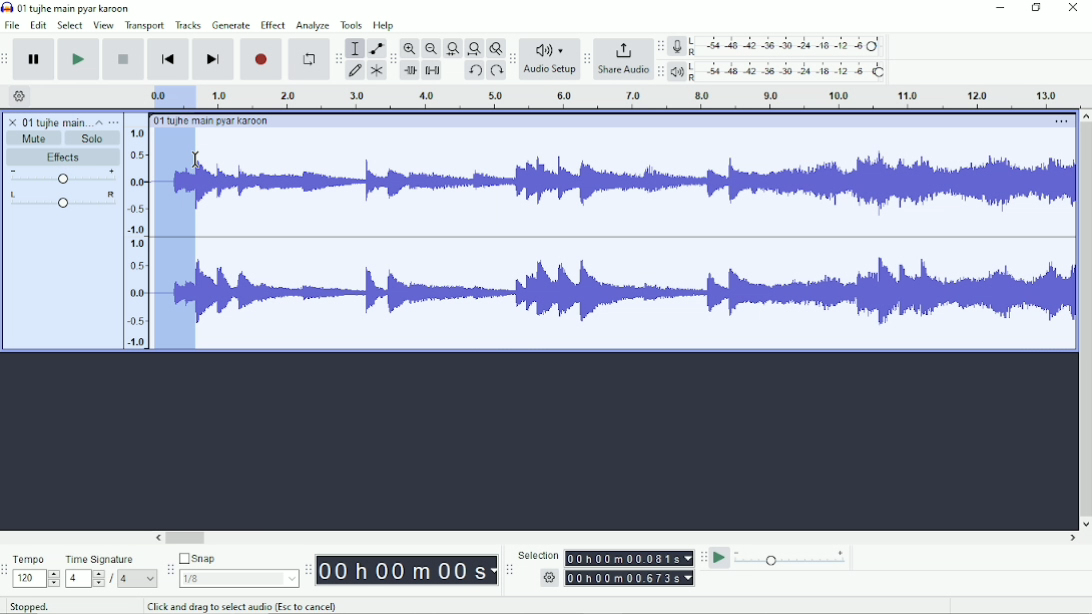  Describe the element at coordinates (93, 138) in the screenshot. I see `Solo` at that location.